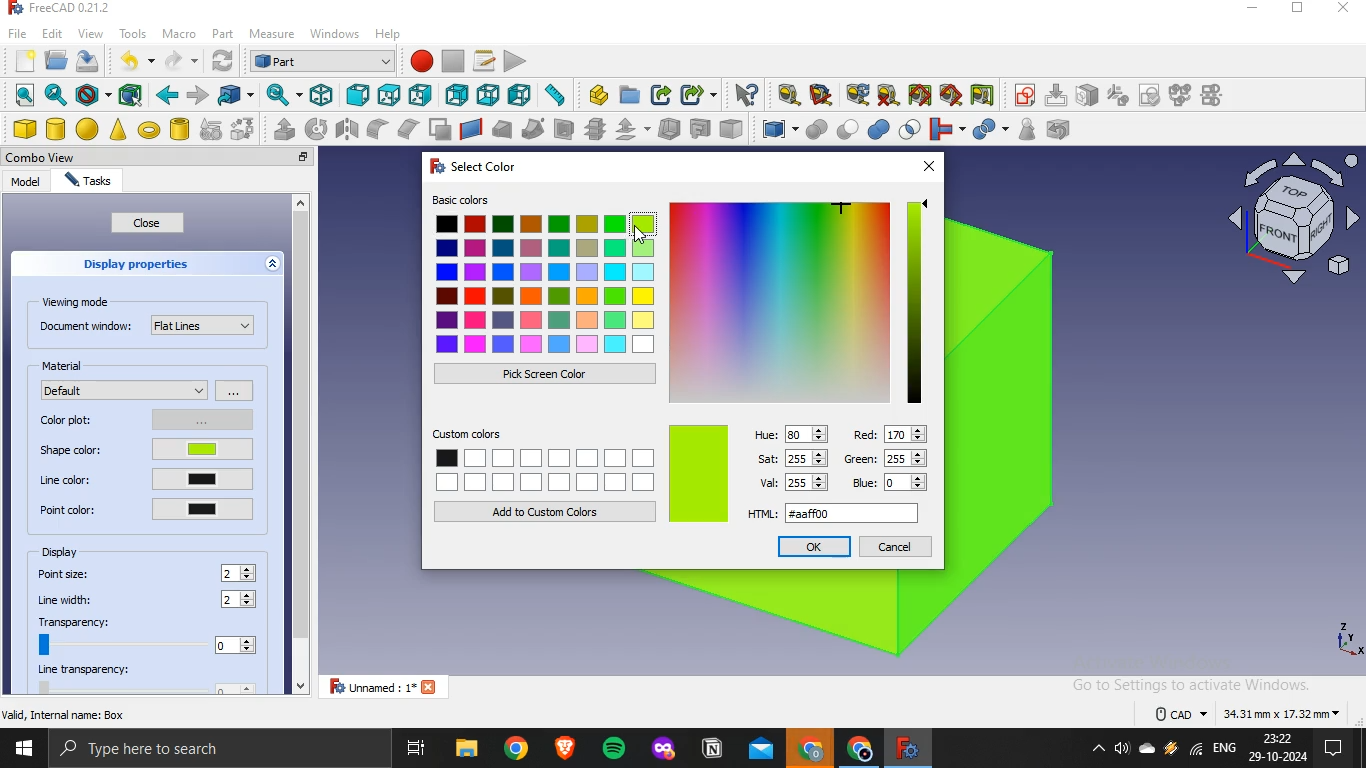 This screenshot has width=1366, height=768. I want to click on mirroring, so click(348, 128).